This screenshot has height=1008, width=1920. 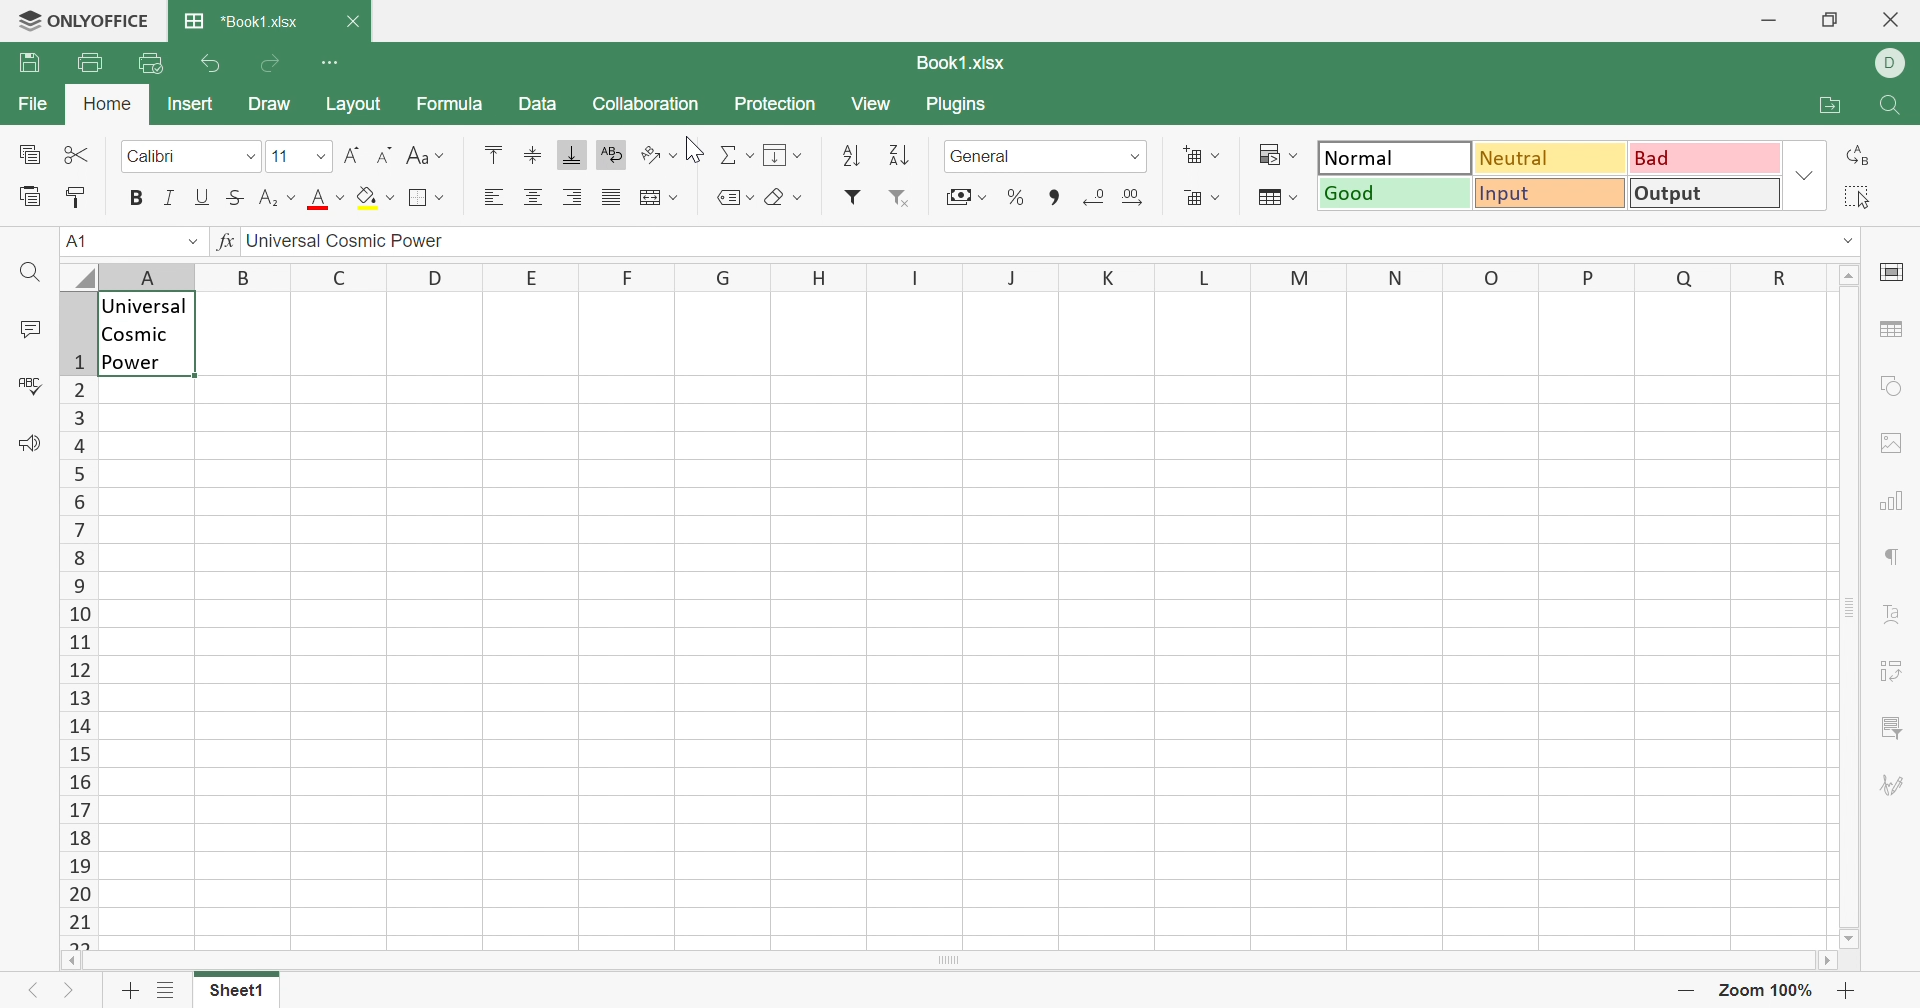 What do you see at coordinates (34, 156) in the screenshot?
I see `Copy` at bounding box center [34, 156].